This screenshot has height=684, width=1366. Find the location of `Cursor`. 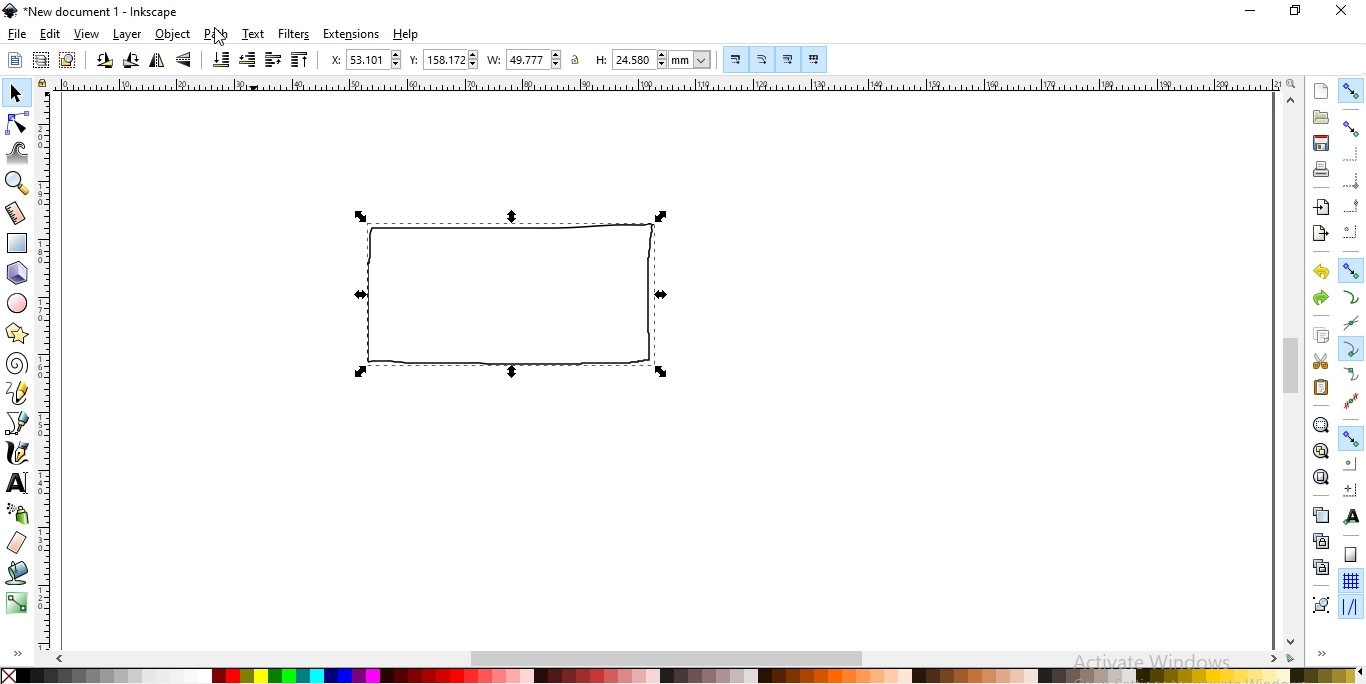

Cursor is located at coordinates (218, 32).